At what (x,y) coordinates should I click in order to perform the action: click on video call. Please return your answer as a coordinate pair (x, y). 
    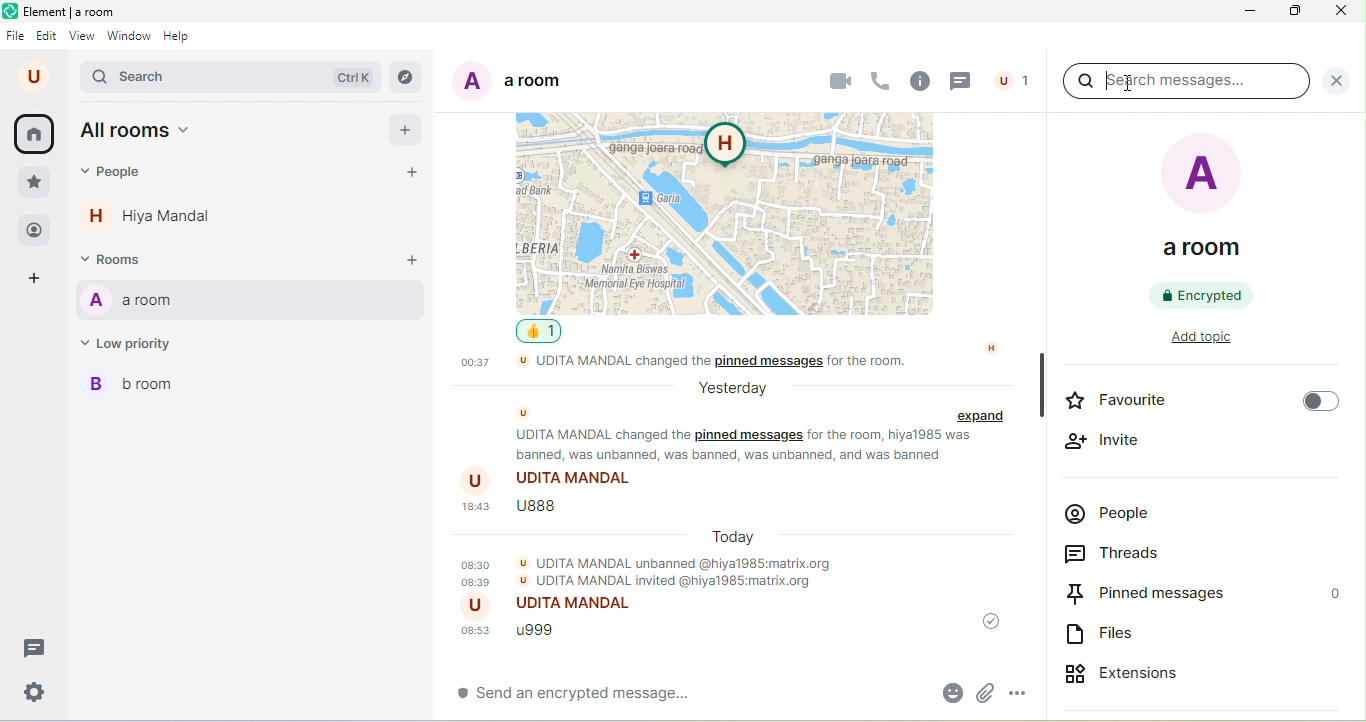
    Looking at the image, I should click on (839, 79).